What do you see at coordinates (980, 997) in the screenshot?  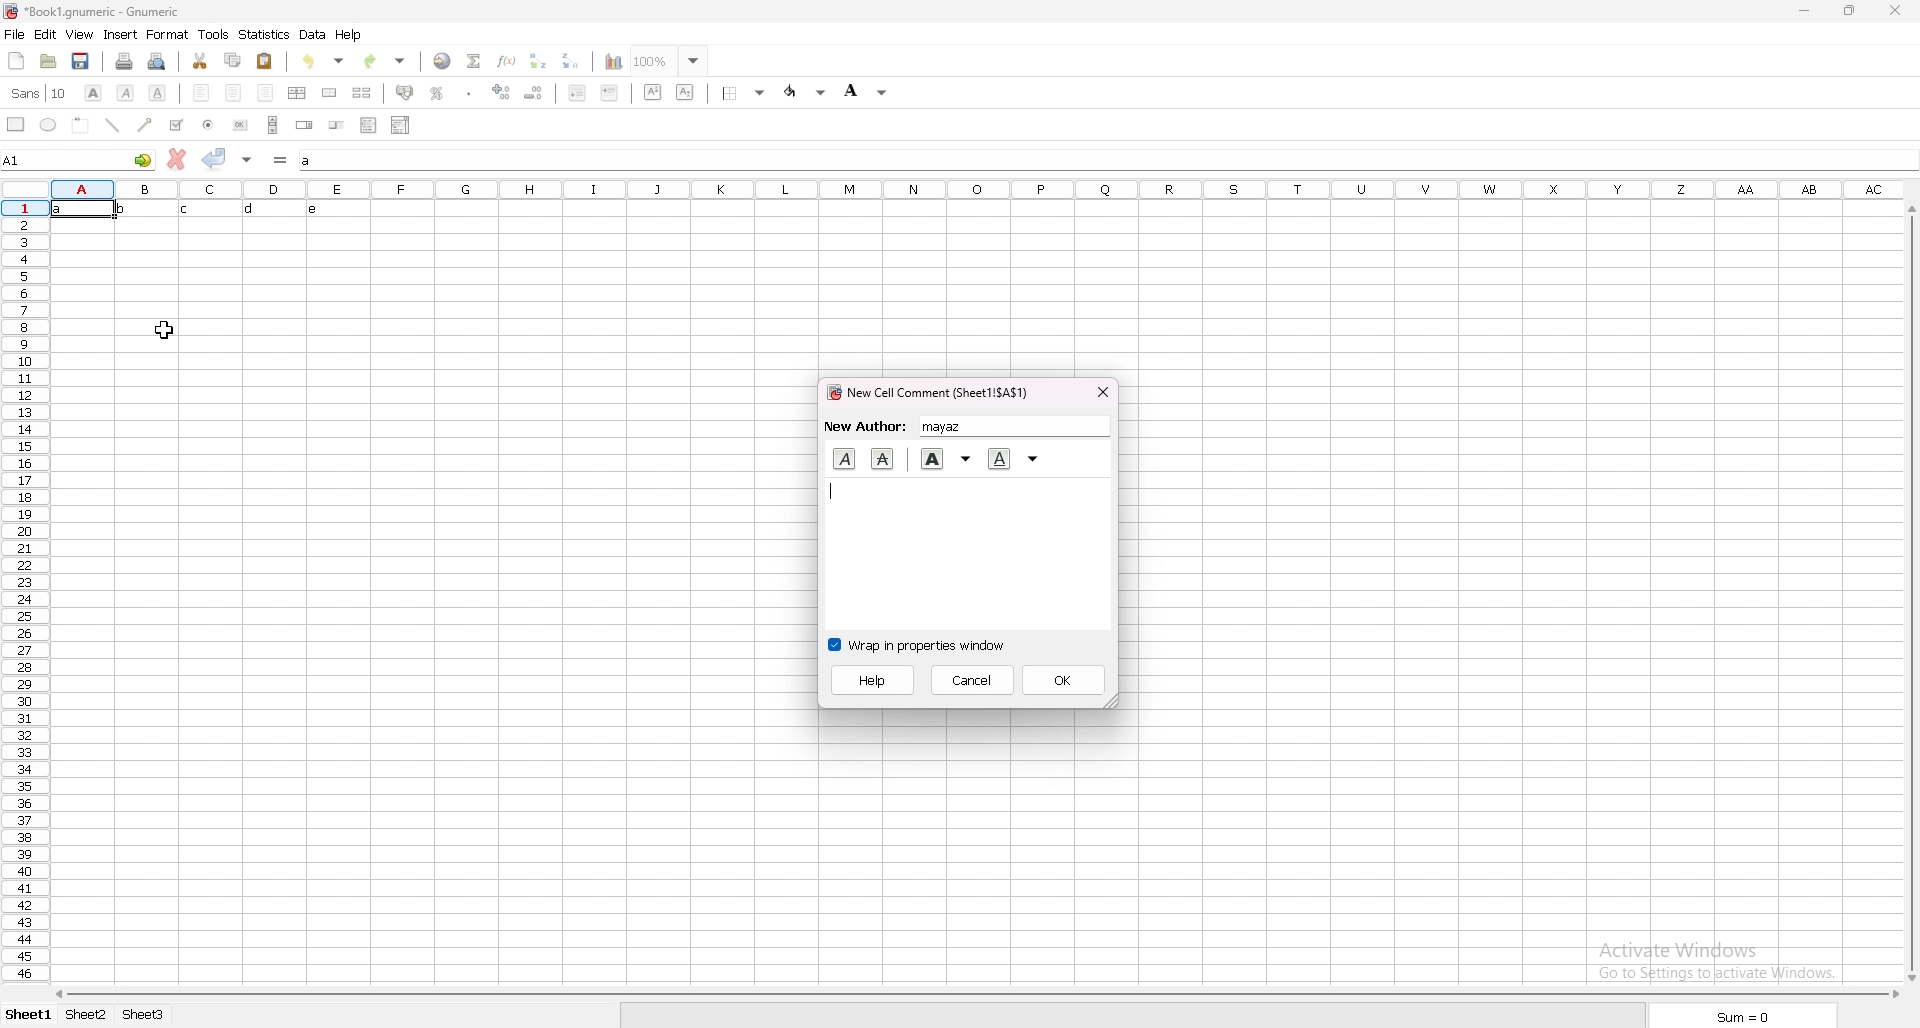 I see `scroll bar` at bounding box center [980, 997].